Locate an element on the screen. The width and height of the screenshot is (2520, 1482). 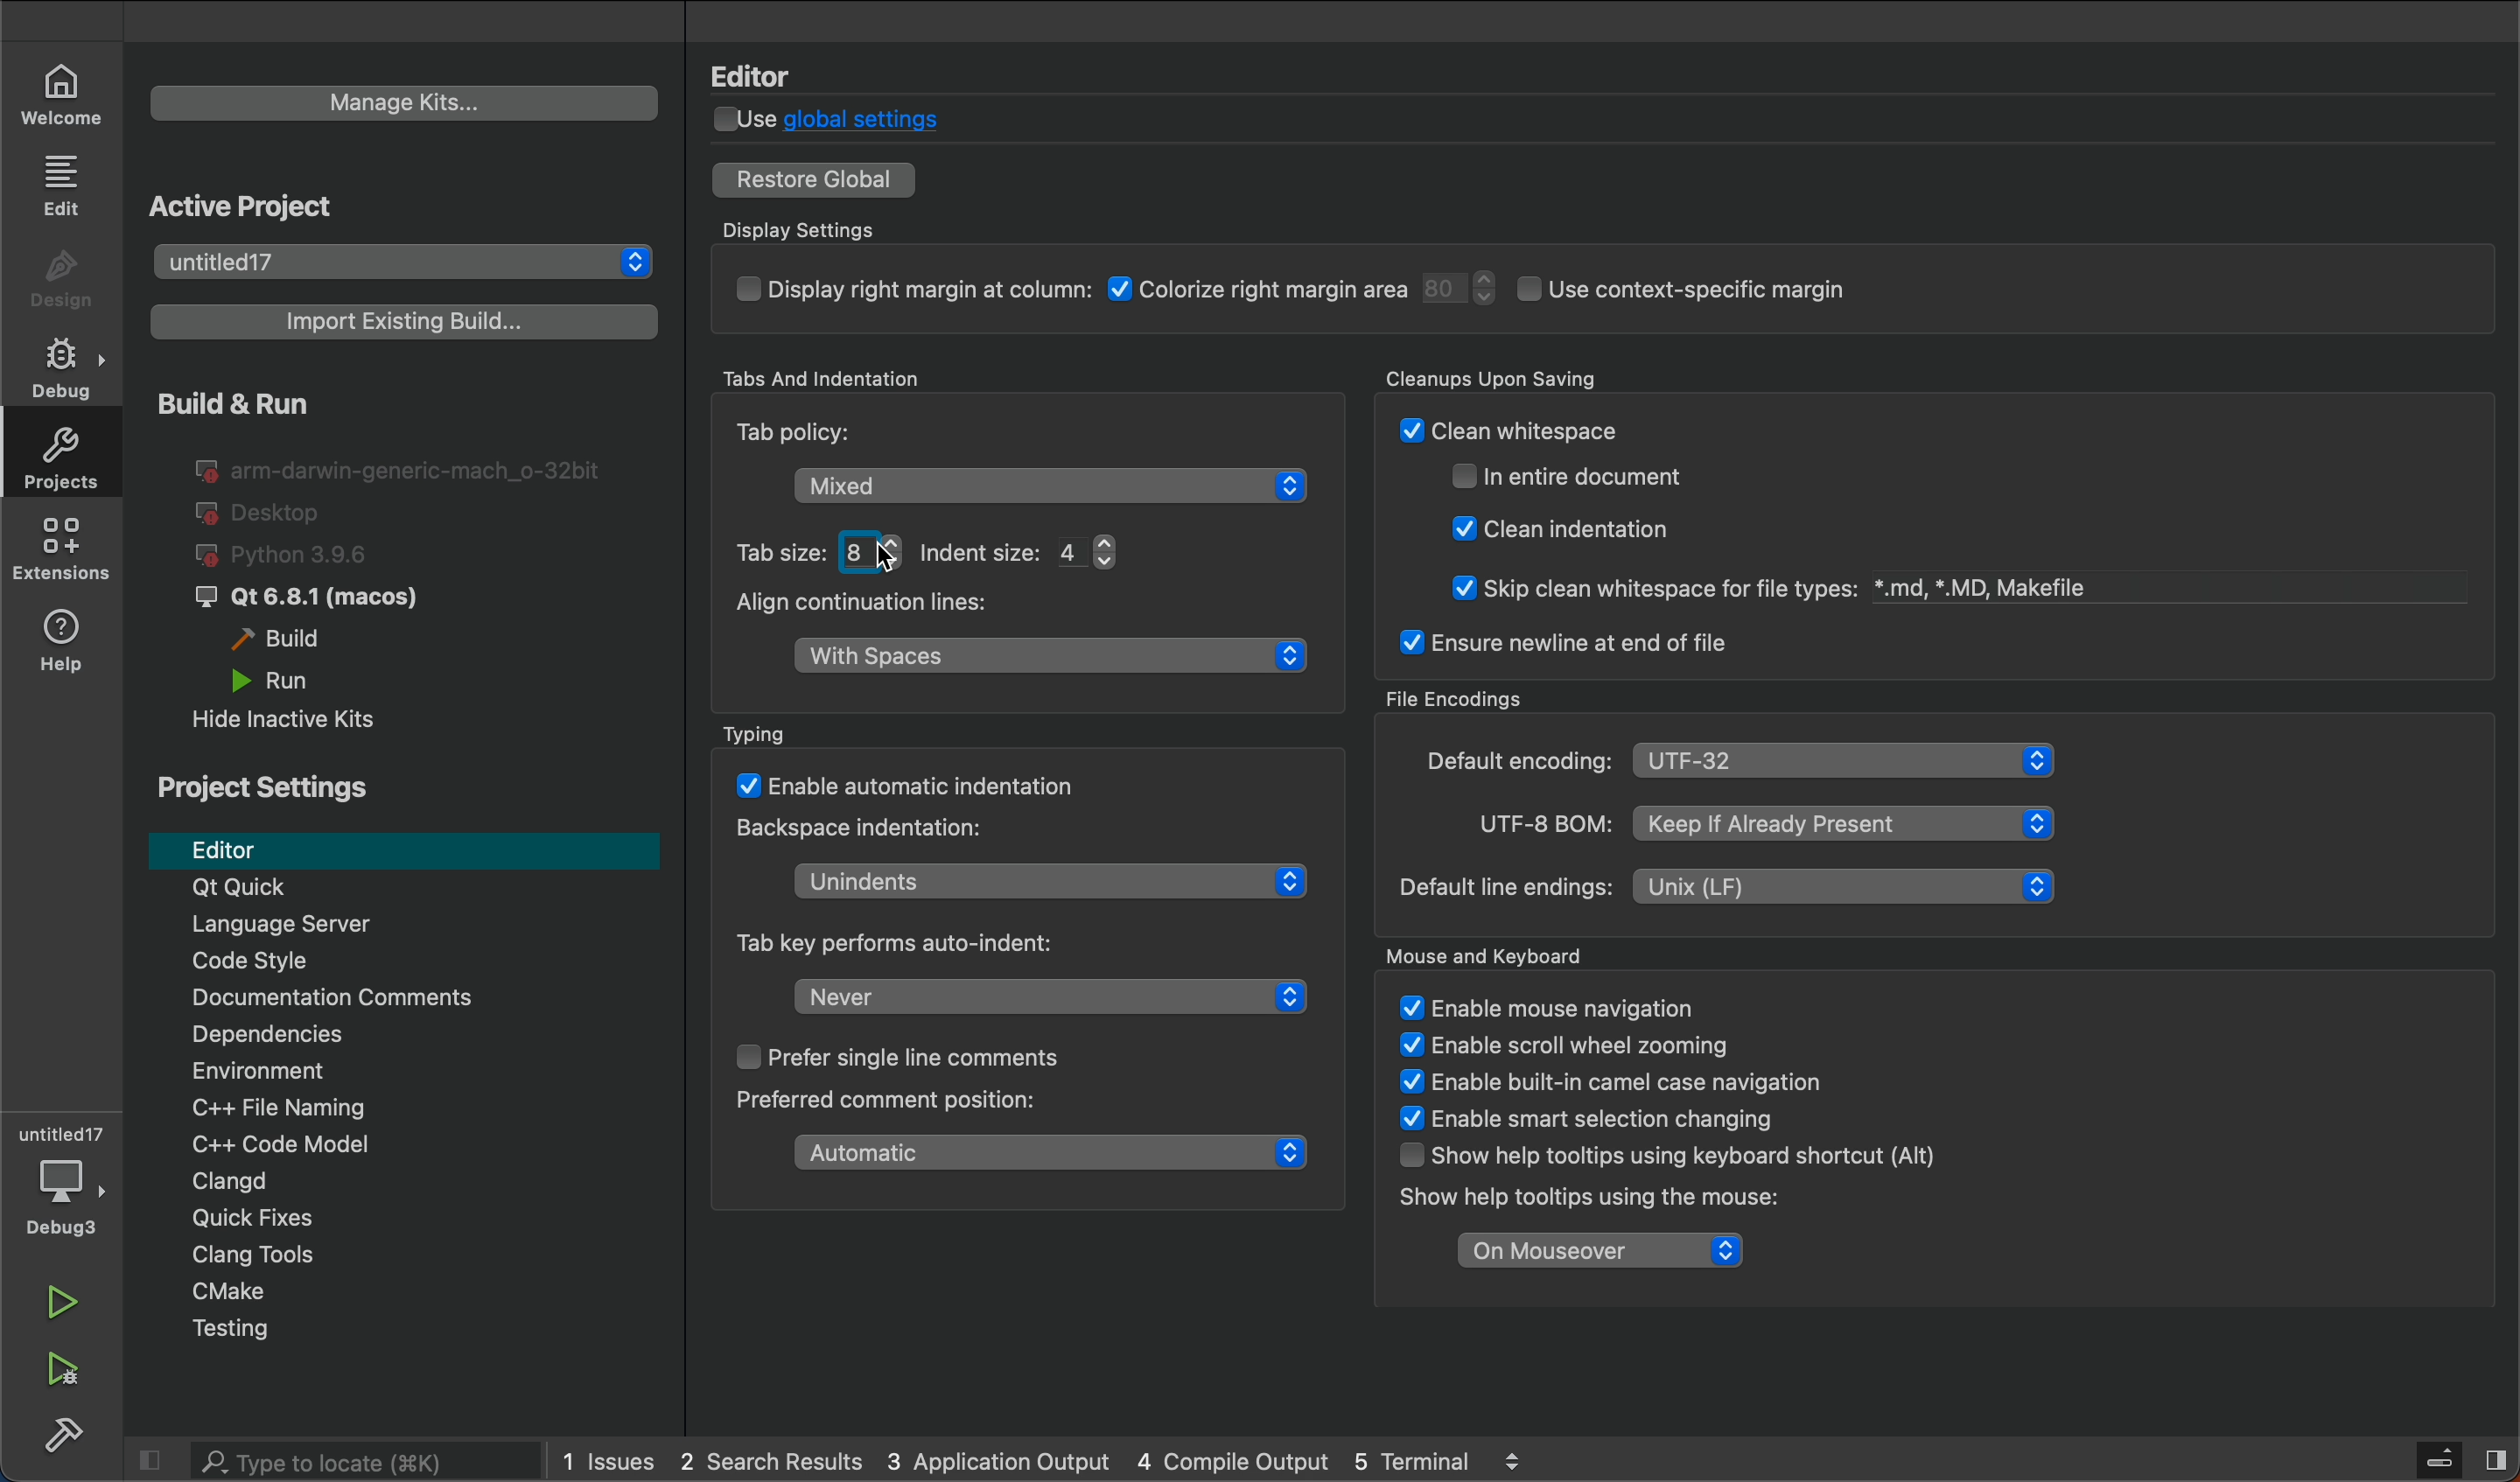
global settings is located at coordinates (848, 118).